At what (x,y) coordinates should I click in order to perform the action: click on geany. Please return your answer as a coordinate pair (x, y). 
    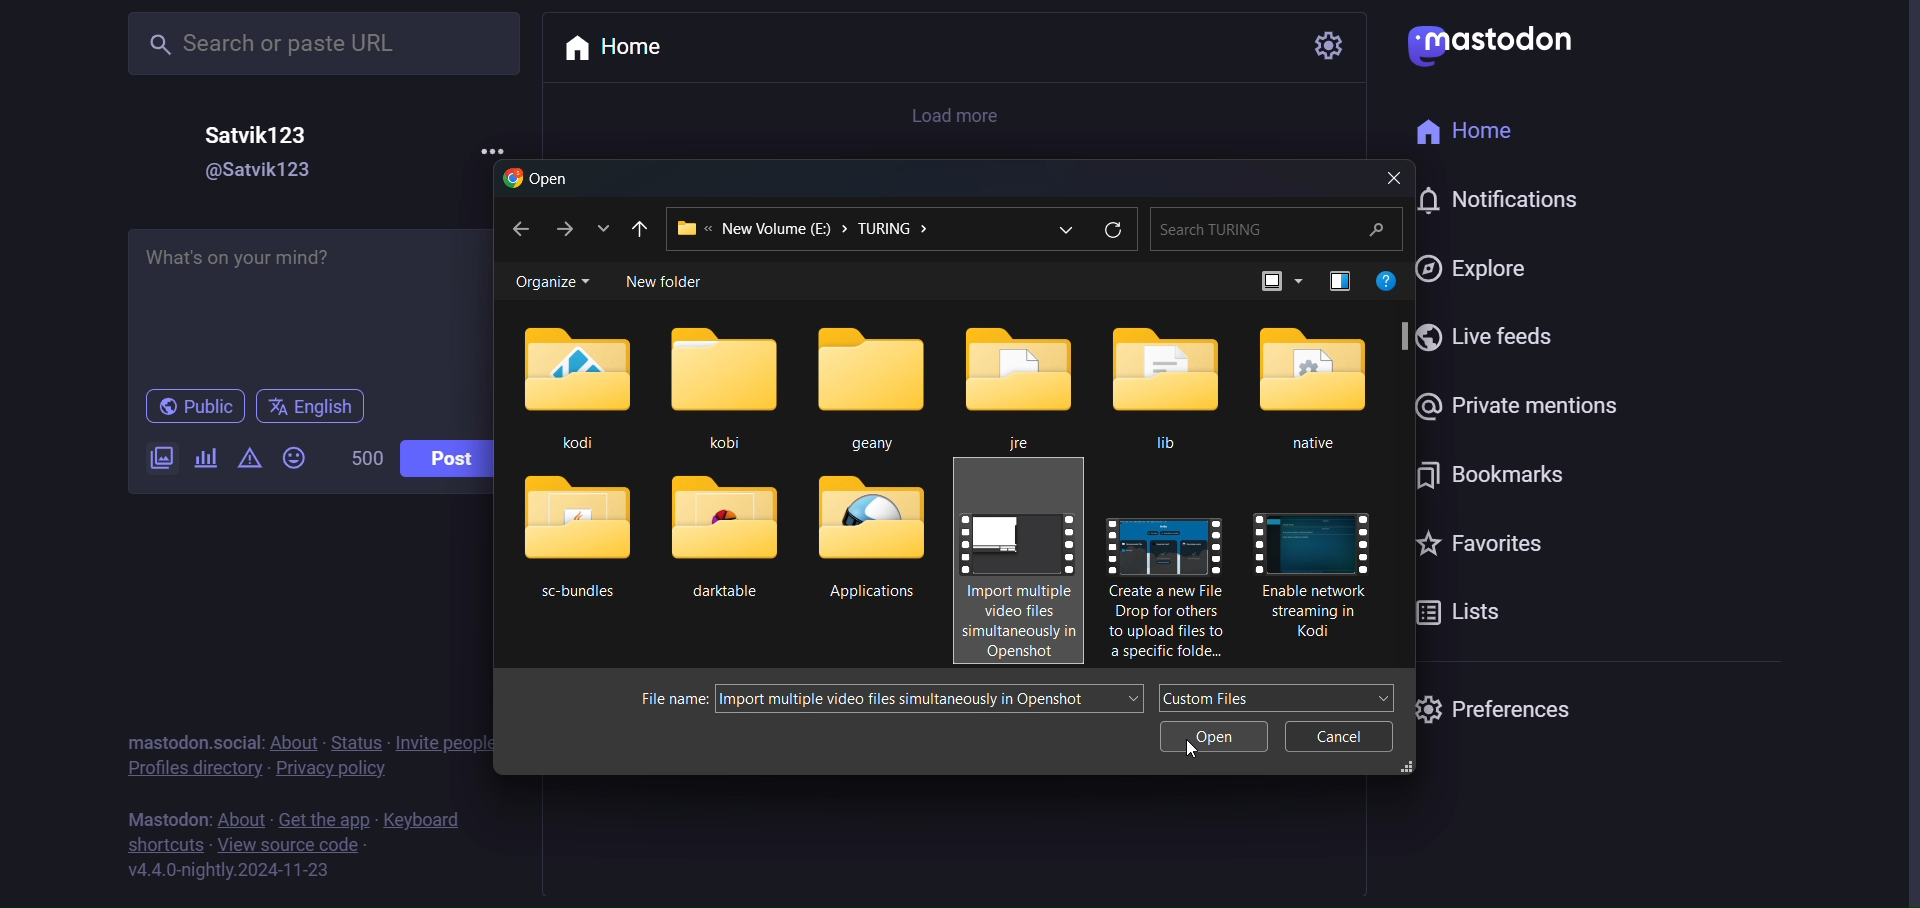
    Looking at the image, I should click on (875, 381).